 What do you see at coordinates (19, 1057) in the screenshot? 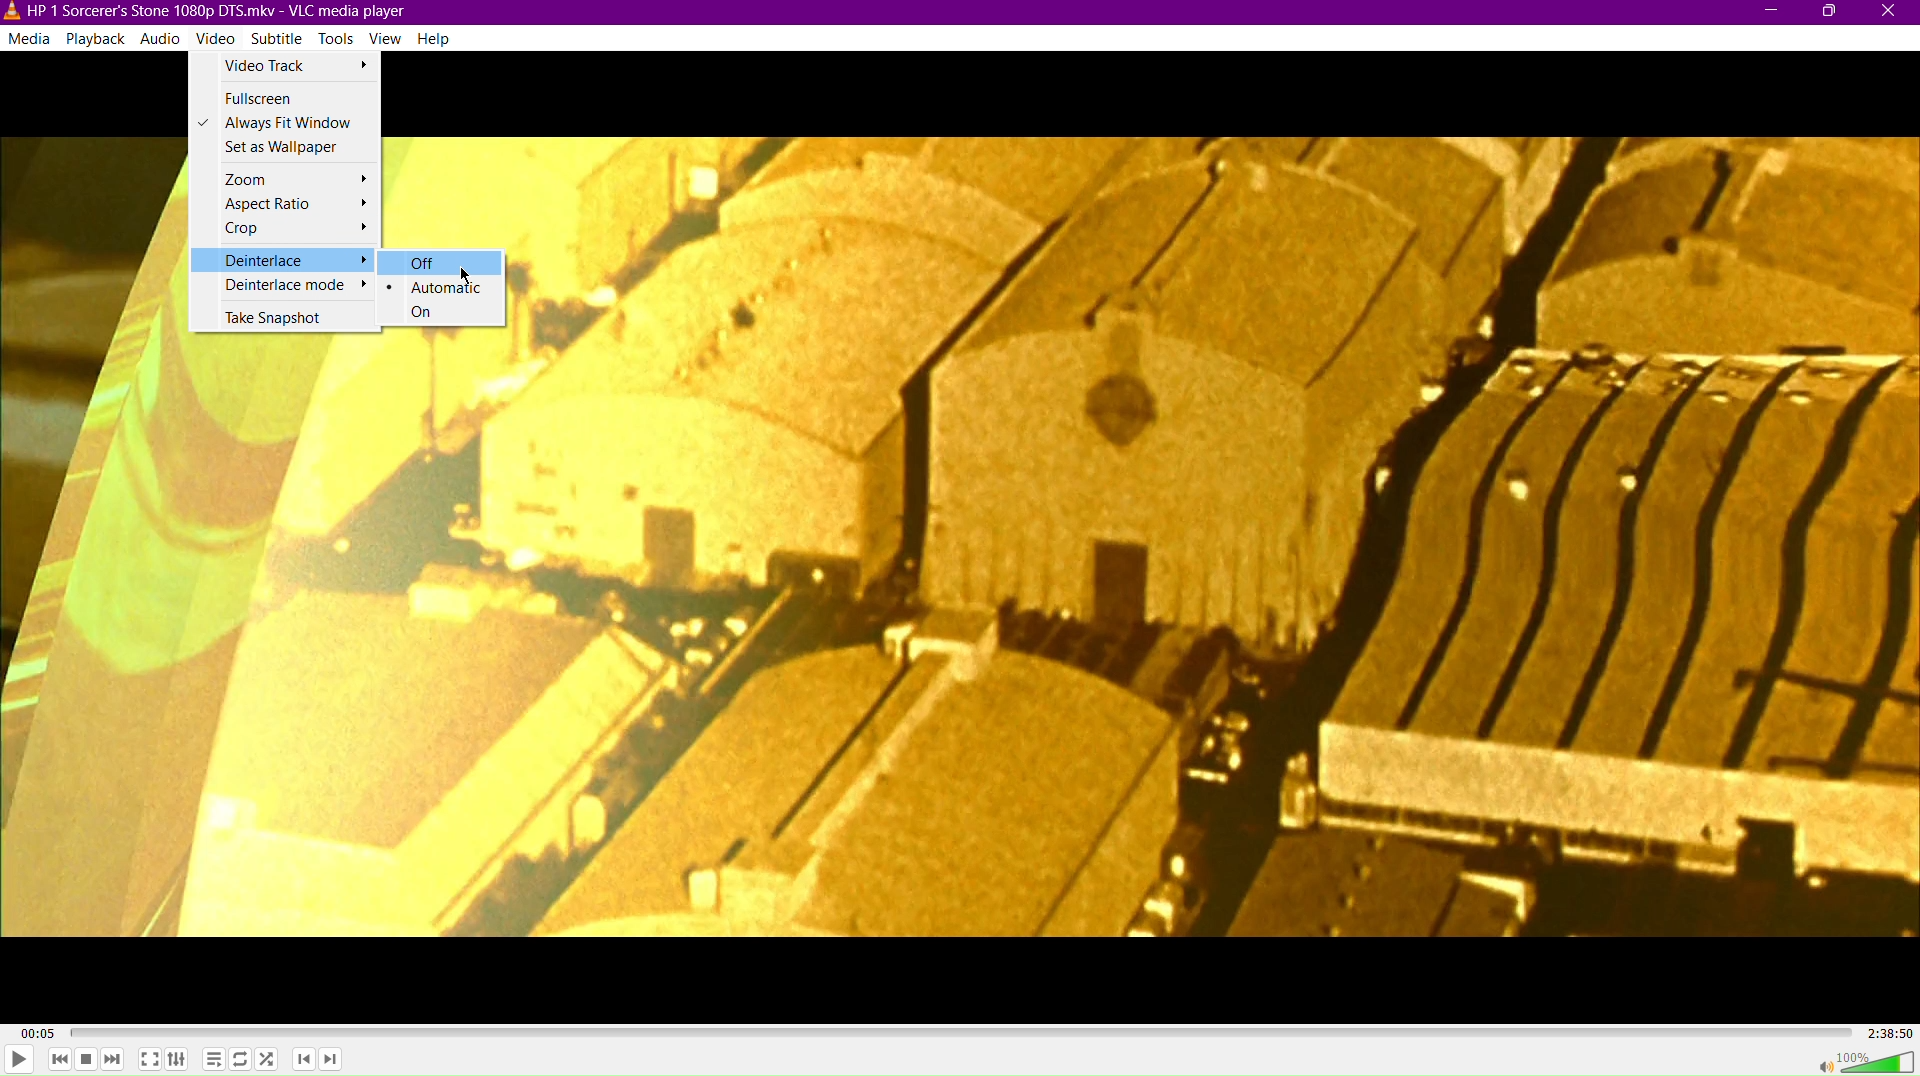
I see `Play` at bounding box center [19, 1057].